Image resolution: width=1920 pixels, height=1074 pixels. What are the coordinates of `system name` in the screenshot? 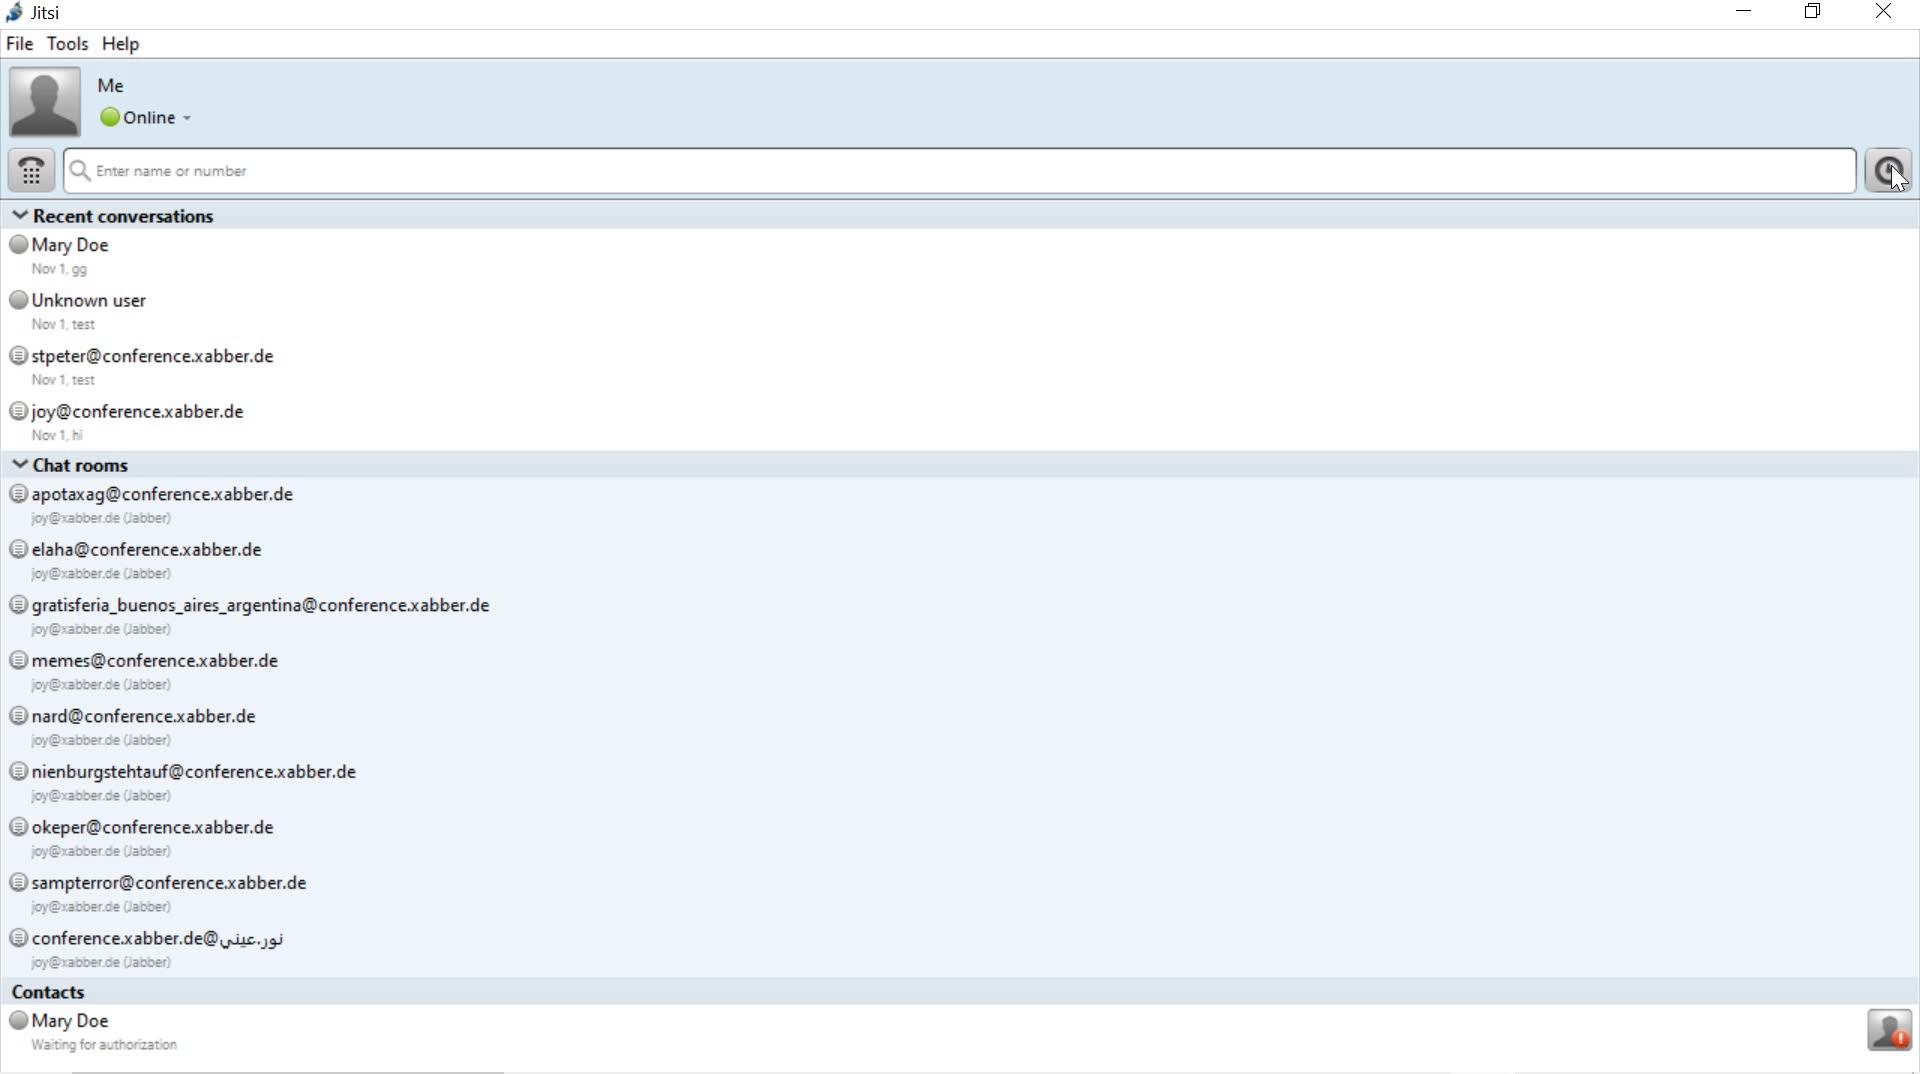 It's located at (37, 12).